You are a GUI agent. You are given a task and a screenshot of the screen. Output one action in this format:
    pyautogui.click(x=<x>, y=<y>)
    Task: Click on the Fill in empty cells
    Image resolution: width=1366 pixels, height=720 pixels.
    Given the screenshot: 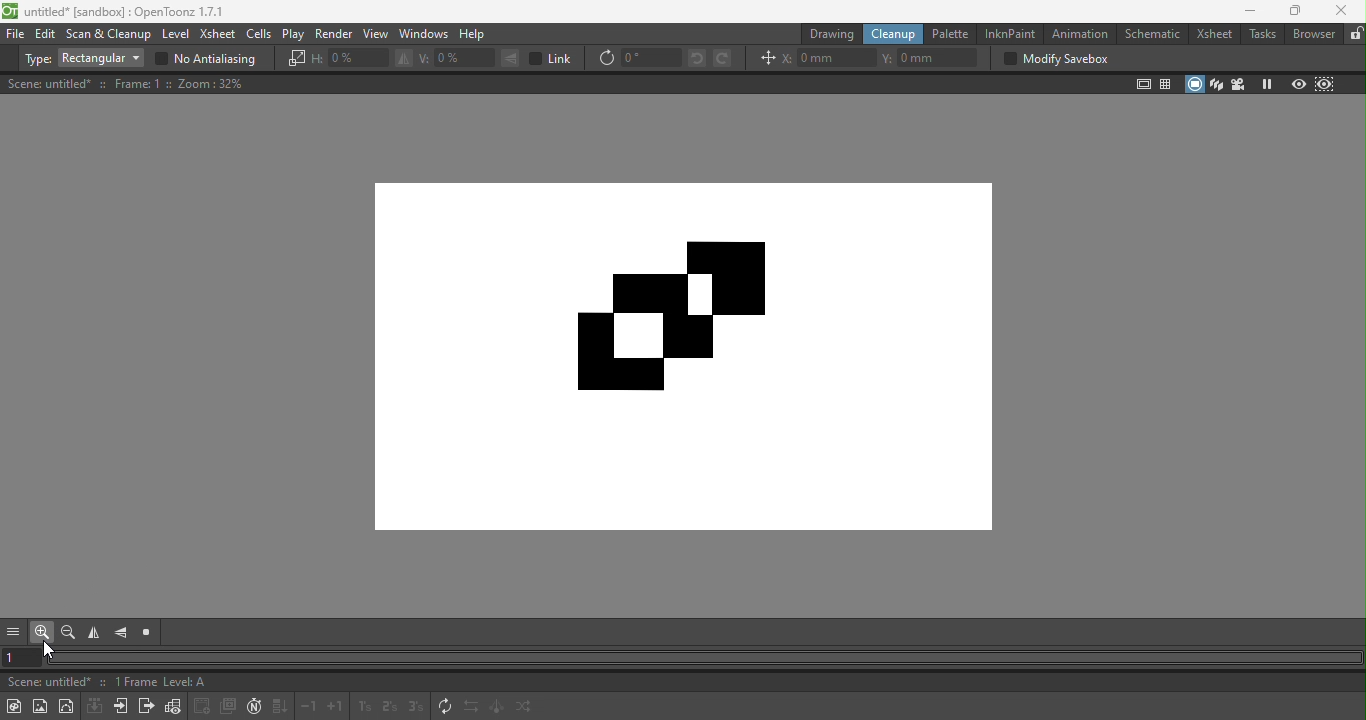 What is the action you would take?
    pyautogui.click(x=280, y=707)
    